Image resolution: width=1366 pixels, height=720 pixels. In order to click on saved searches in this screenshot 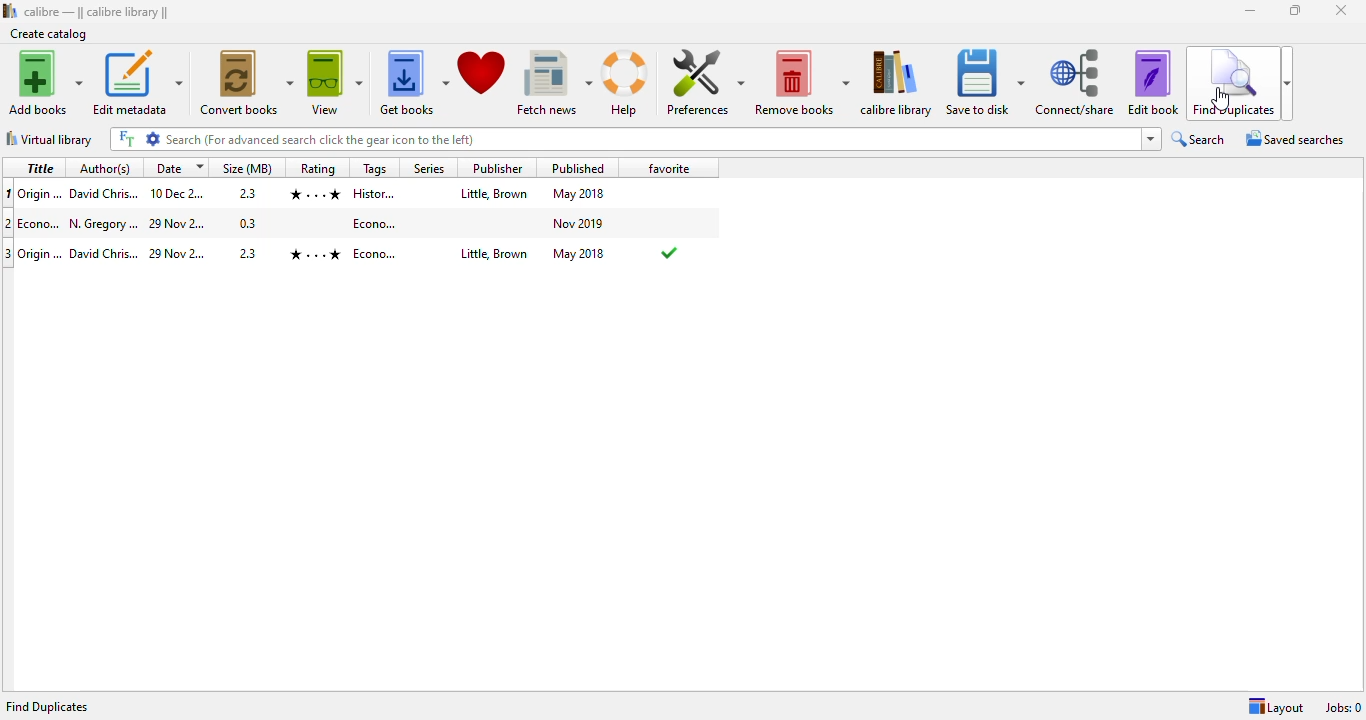, I will do `click(1296, 137)`.